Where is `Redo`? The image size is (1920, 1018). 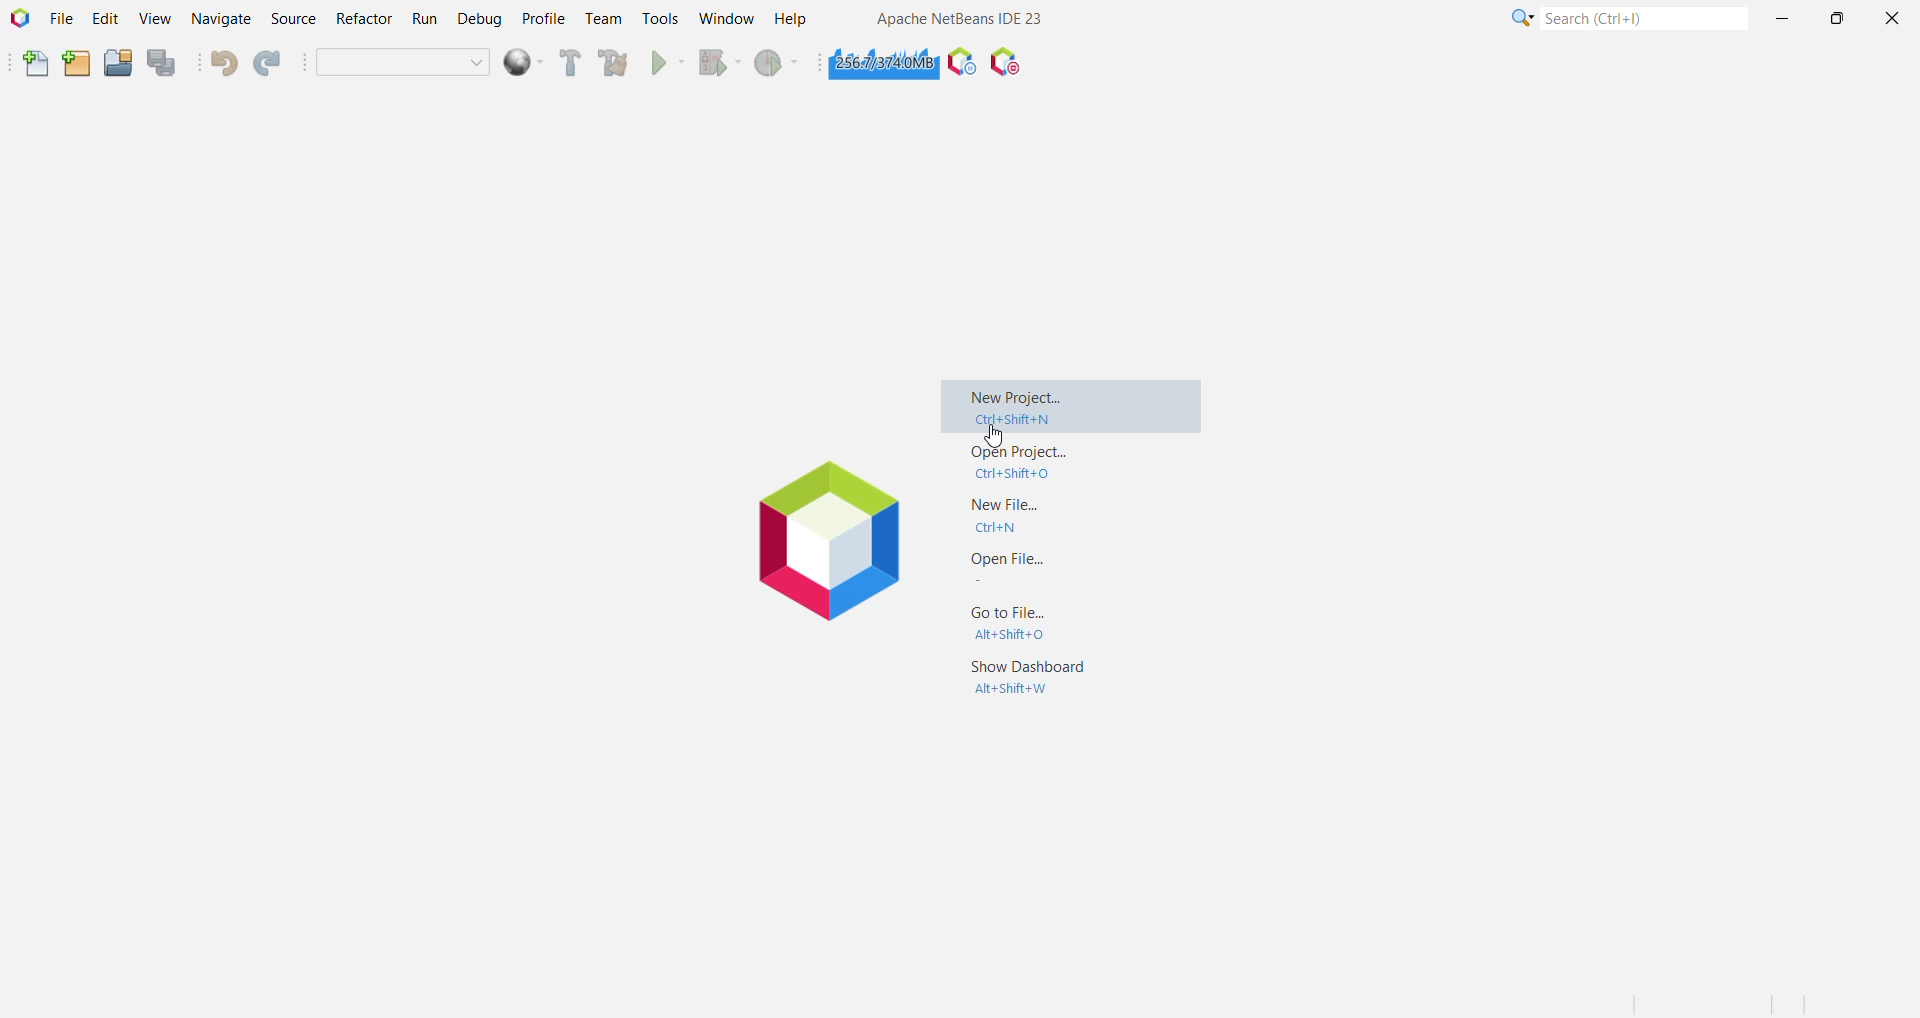
Redo is located at coordinates (267, 63).